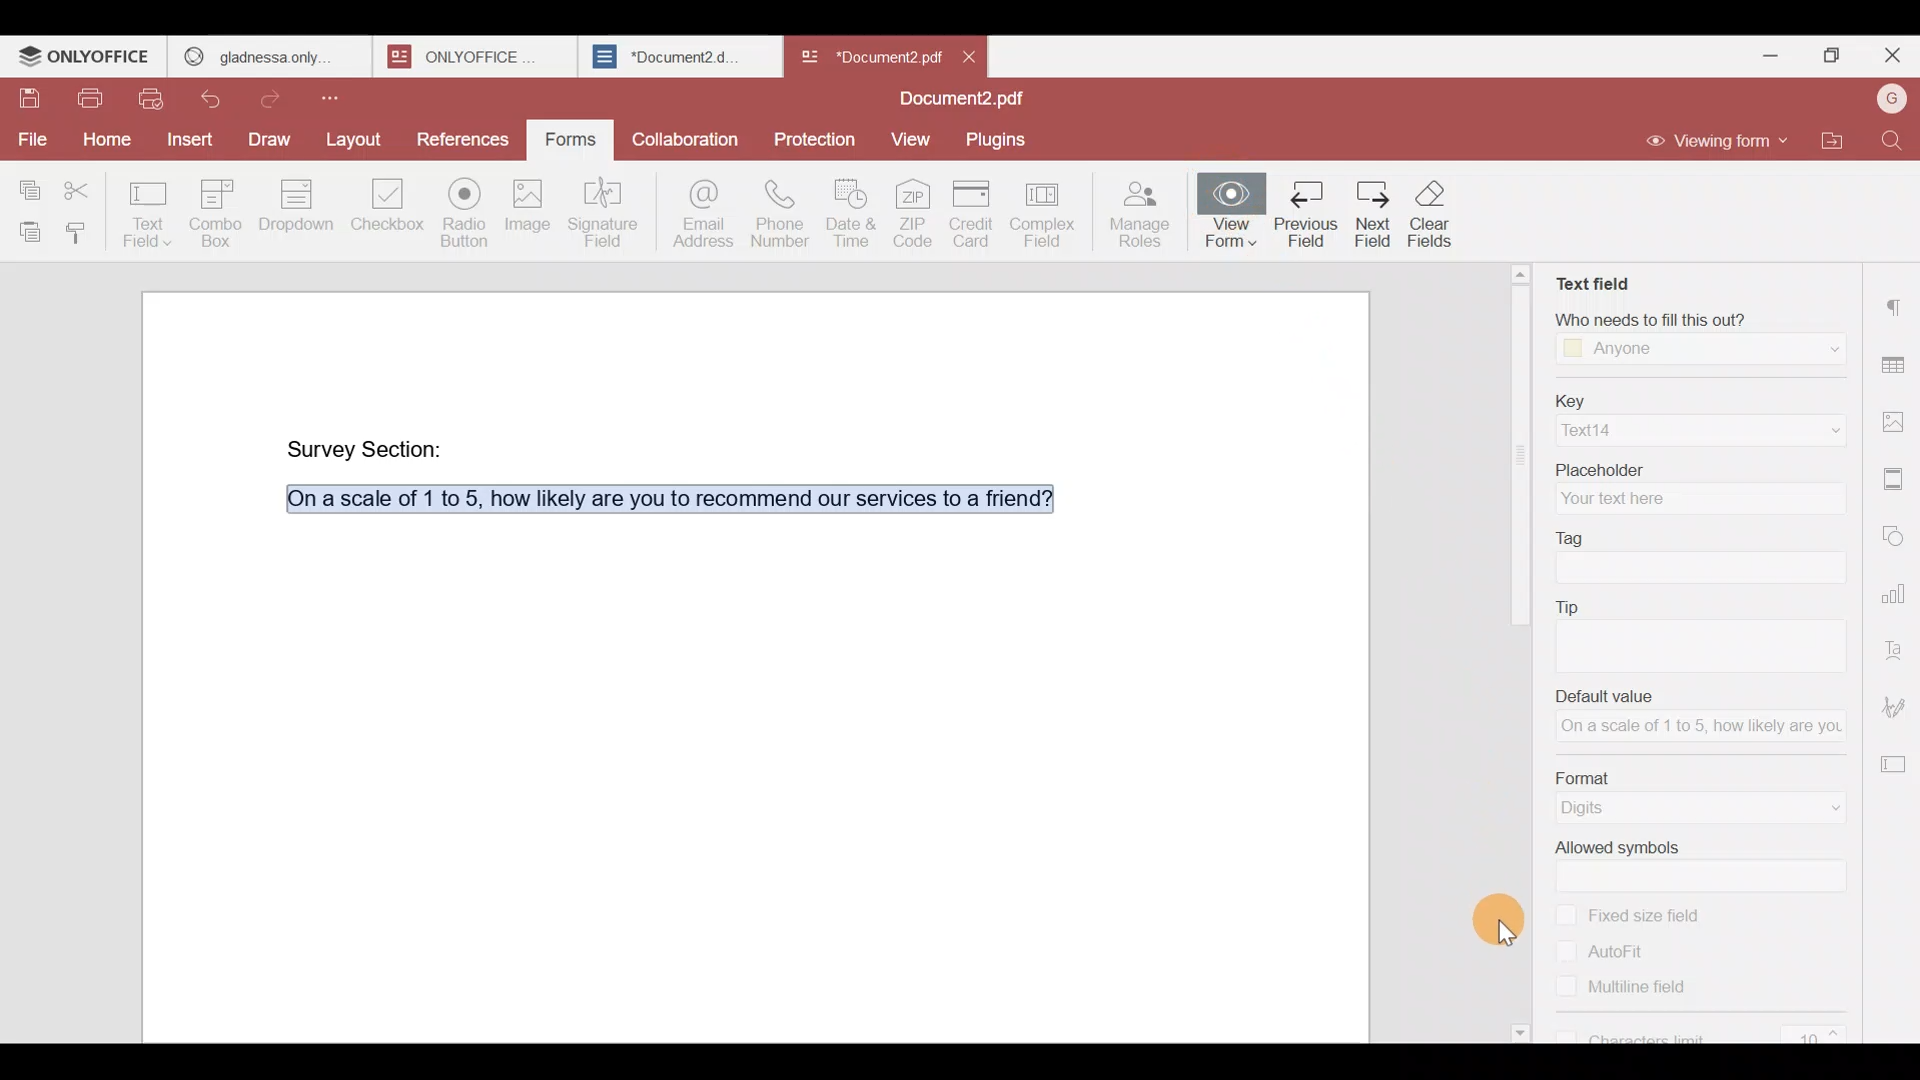  What do you see at coordinates (29, 181) in the screenshot?
I see `Copy` at bounding box center [29, 181].